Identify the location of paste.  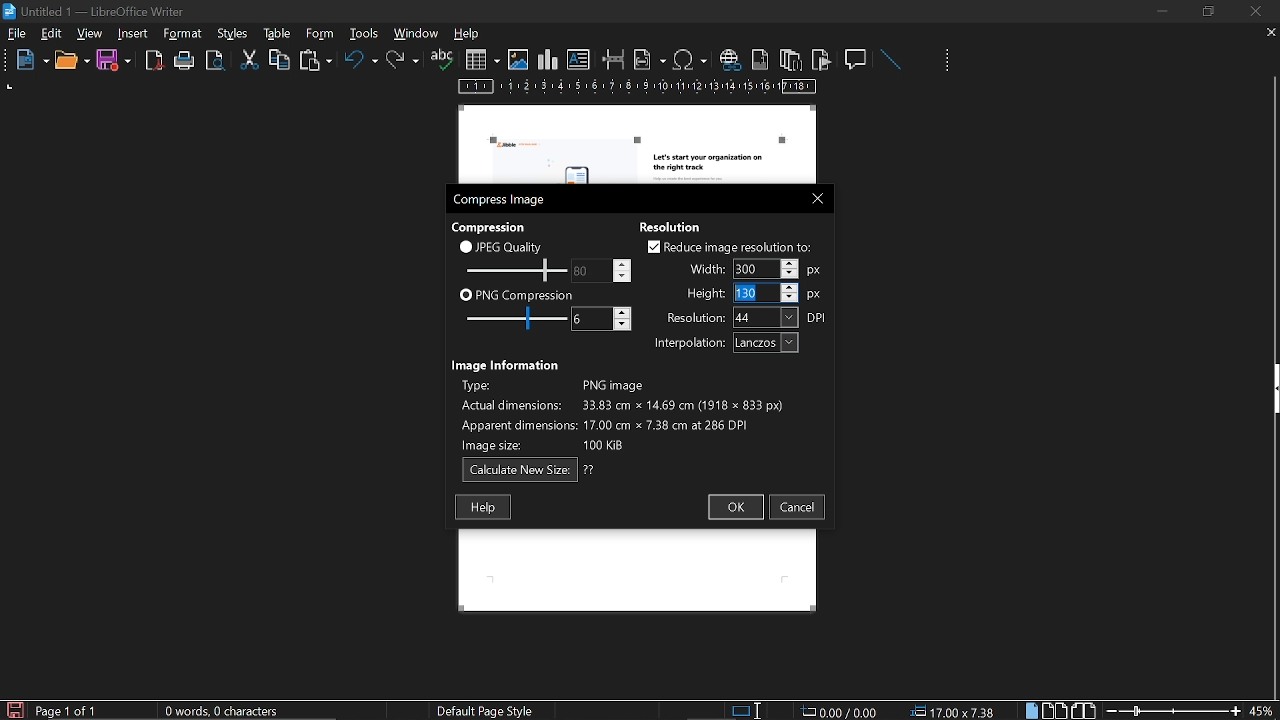
(314, 62).